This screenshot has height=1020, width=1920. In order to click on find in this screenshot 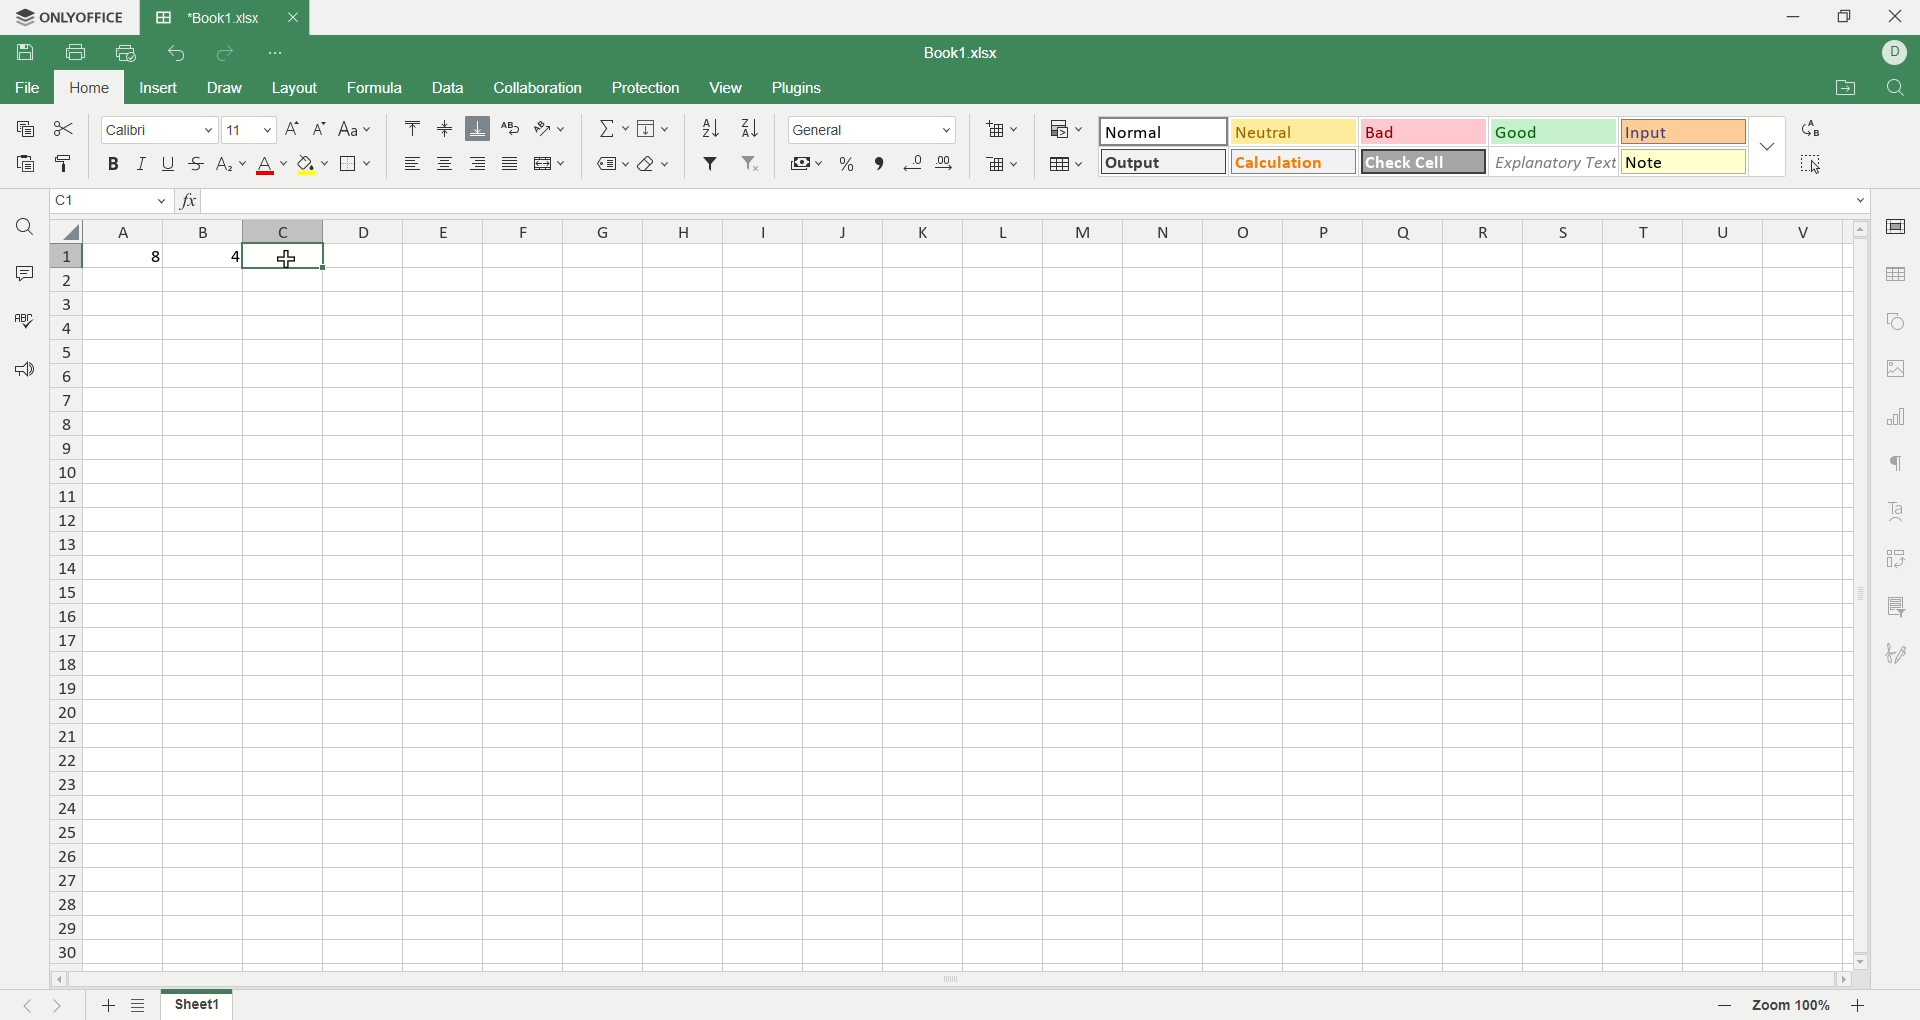, I will do `click(1897, 85)`.